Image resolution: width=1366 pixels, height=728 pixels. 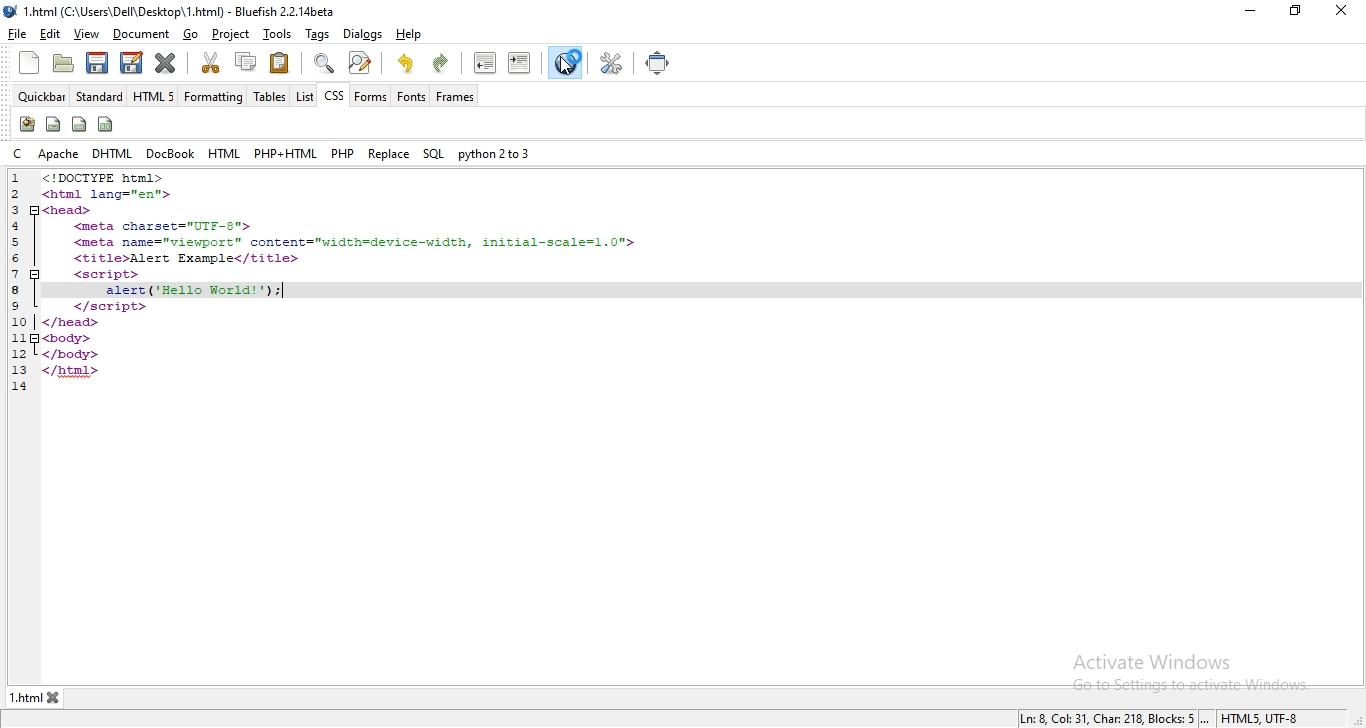 What do you see at coordinates (11, 12) in the screenshot?
I see `bluefish logo` at bounding box center [11, 12].